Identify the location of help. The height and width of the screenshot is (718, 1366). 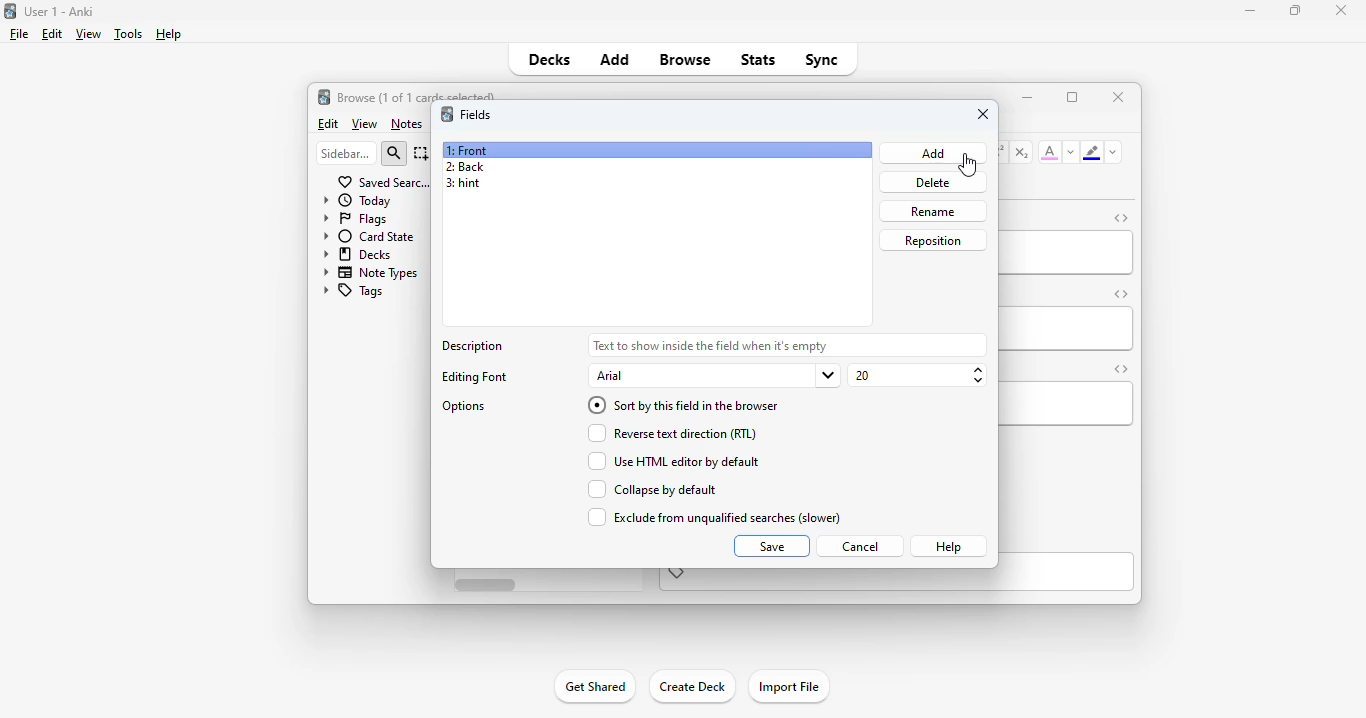
(167, 34).